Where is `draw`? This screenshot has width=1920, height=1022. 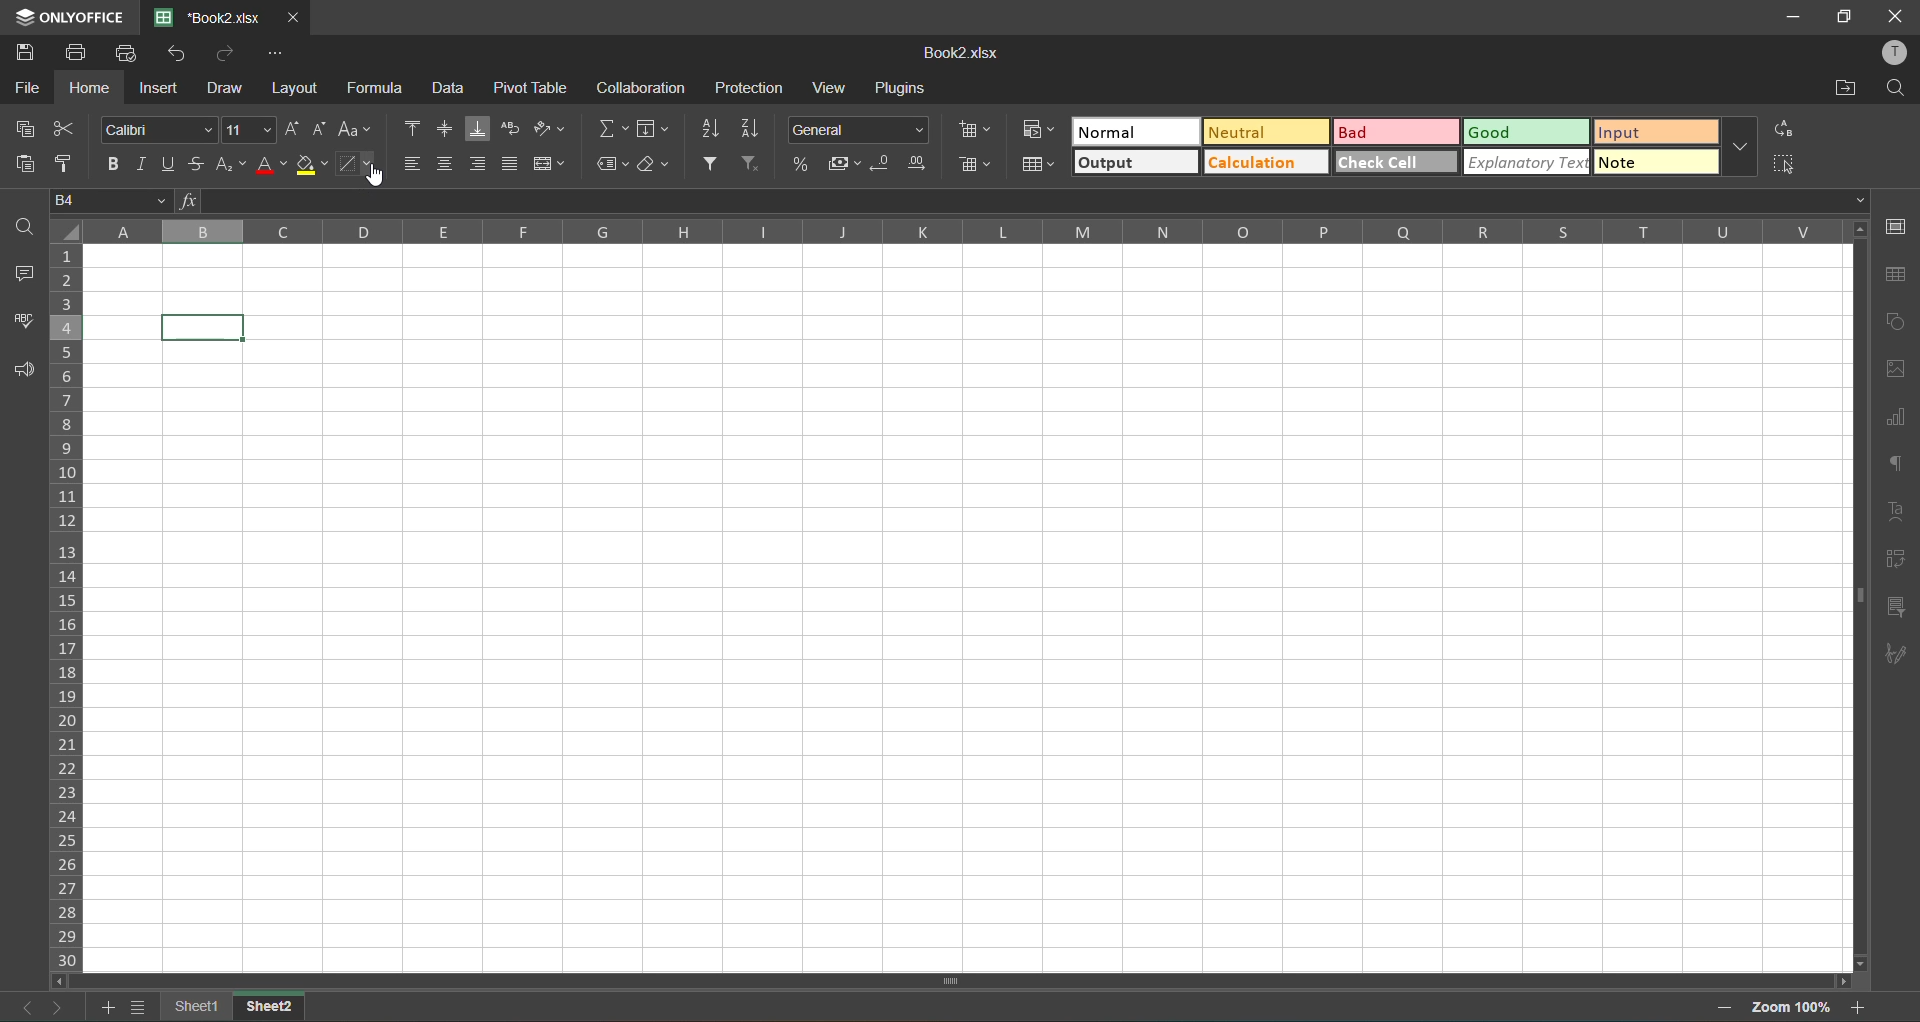 draw is located at coordinates (228, 86).